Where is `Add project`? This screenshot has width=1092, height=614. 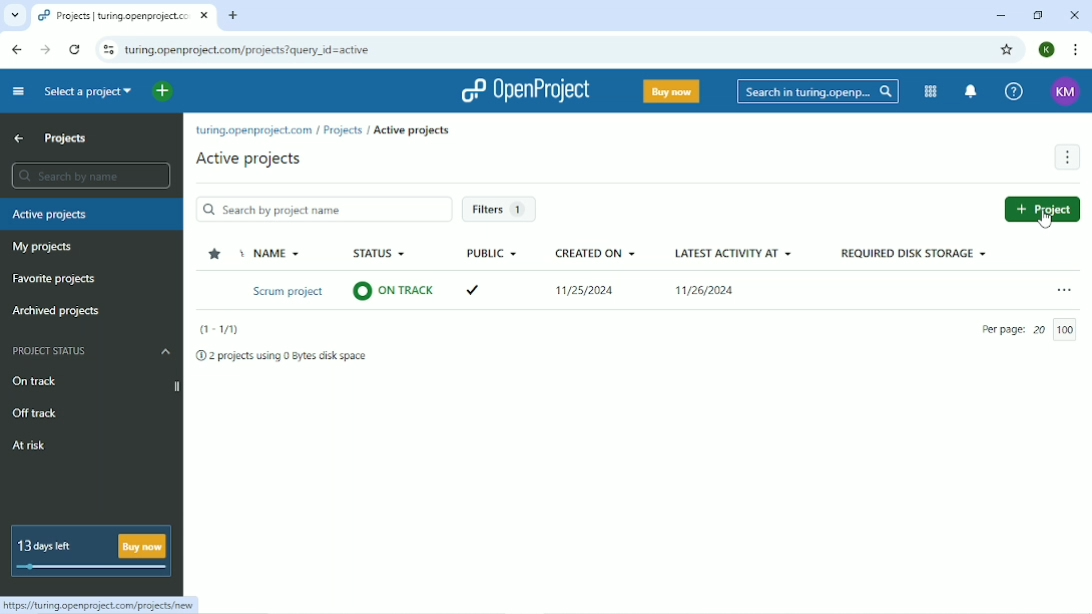
Add project is located at coordinates (1044, 209).